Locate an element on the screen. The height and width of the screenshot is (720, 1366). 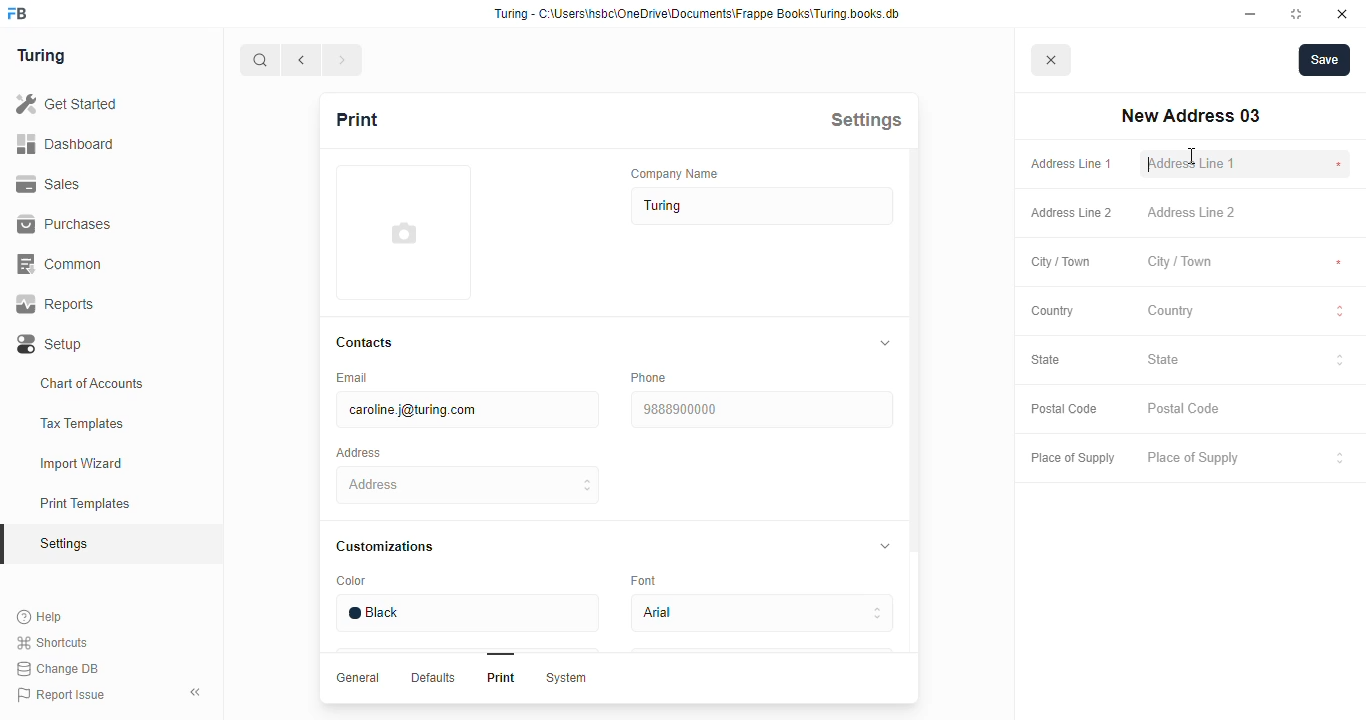
toggle sidebar is located at coordinates (198, 691).